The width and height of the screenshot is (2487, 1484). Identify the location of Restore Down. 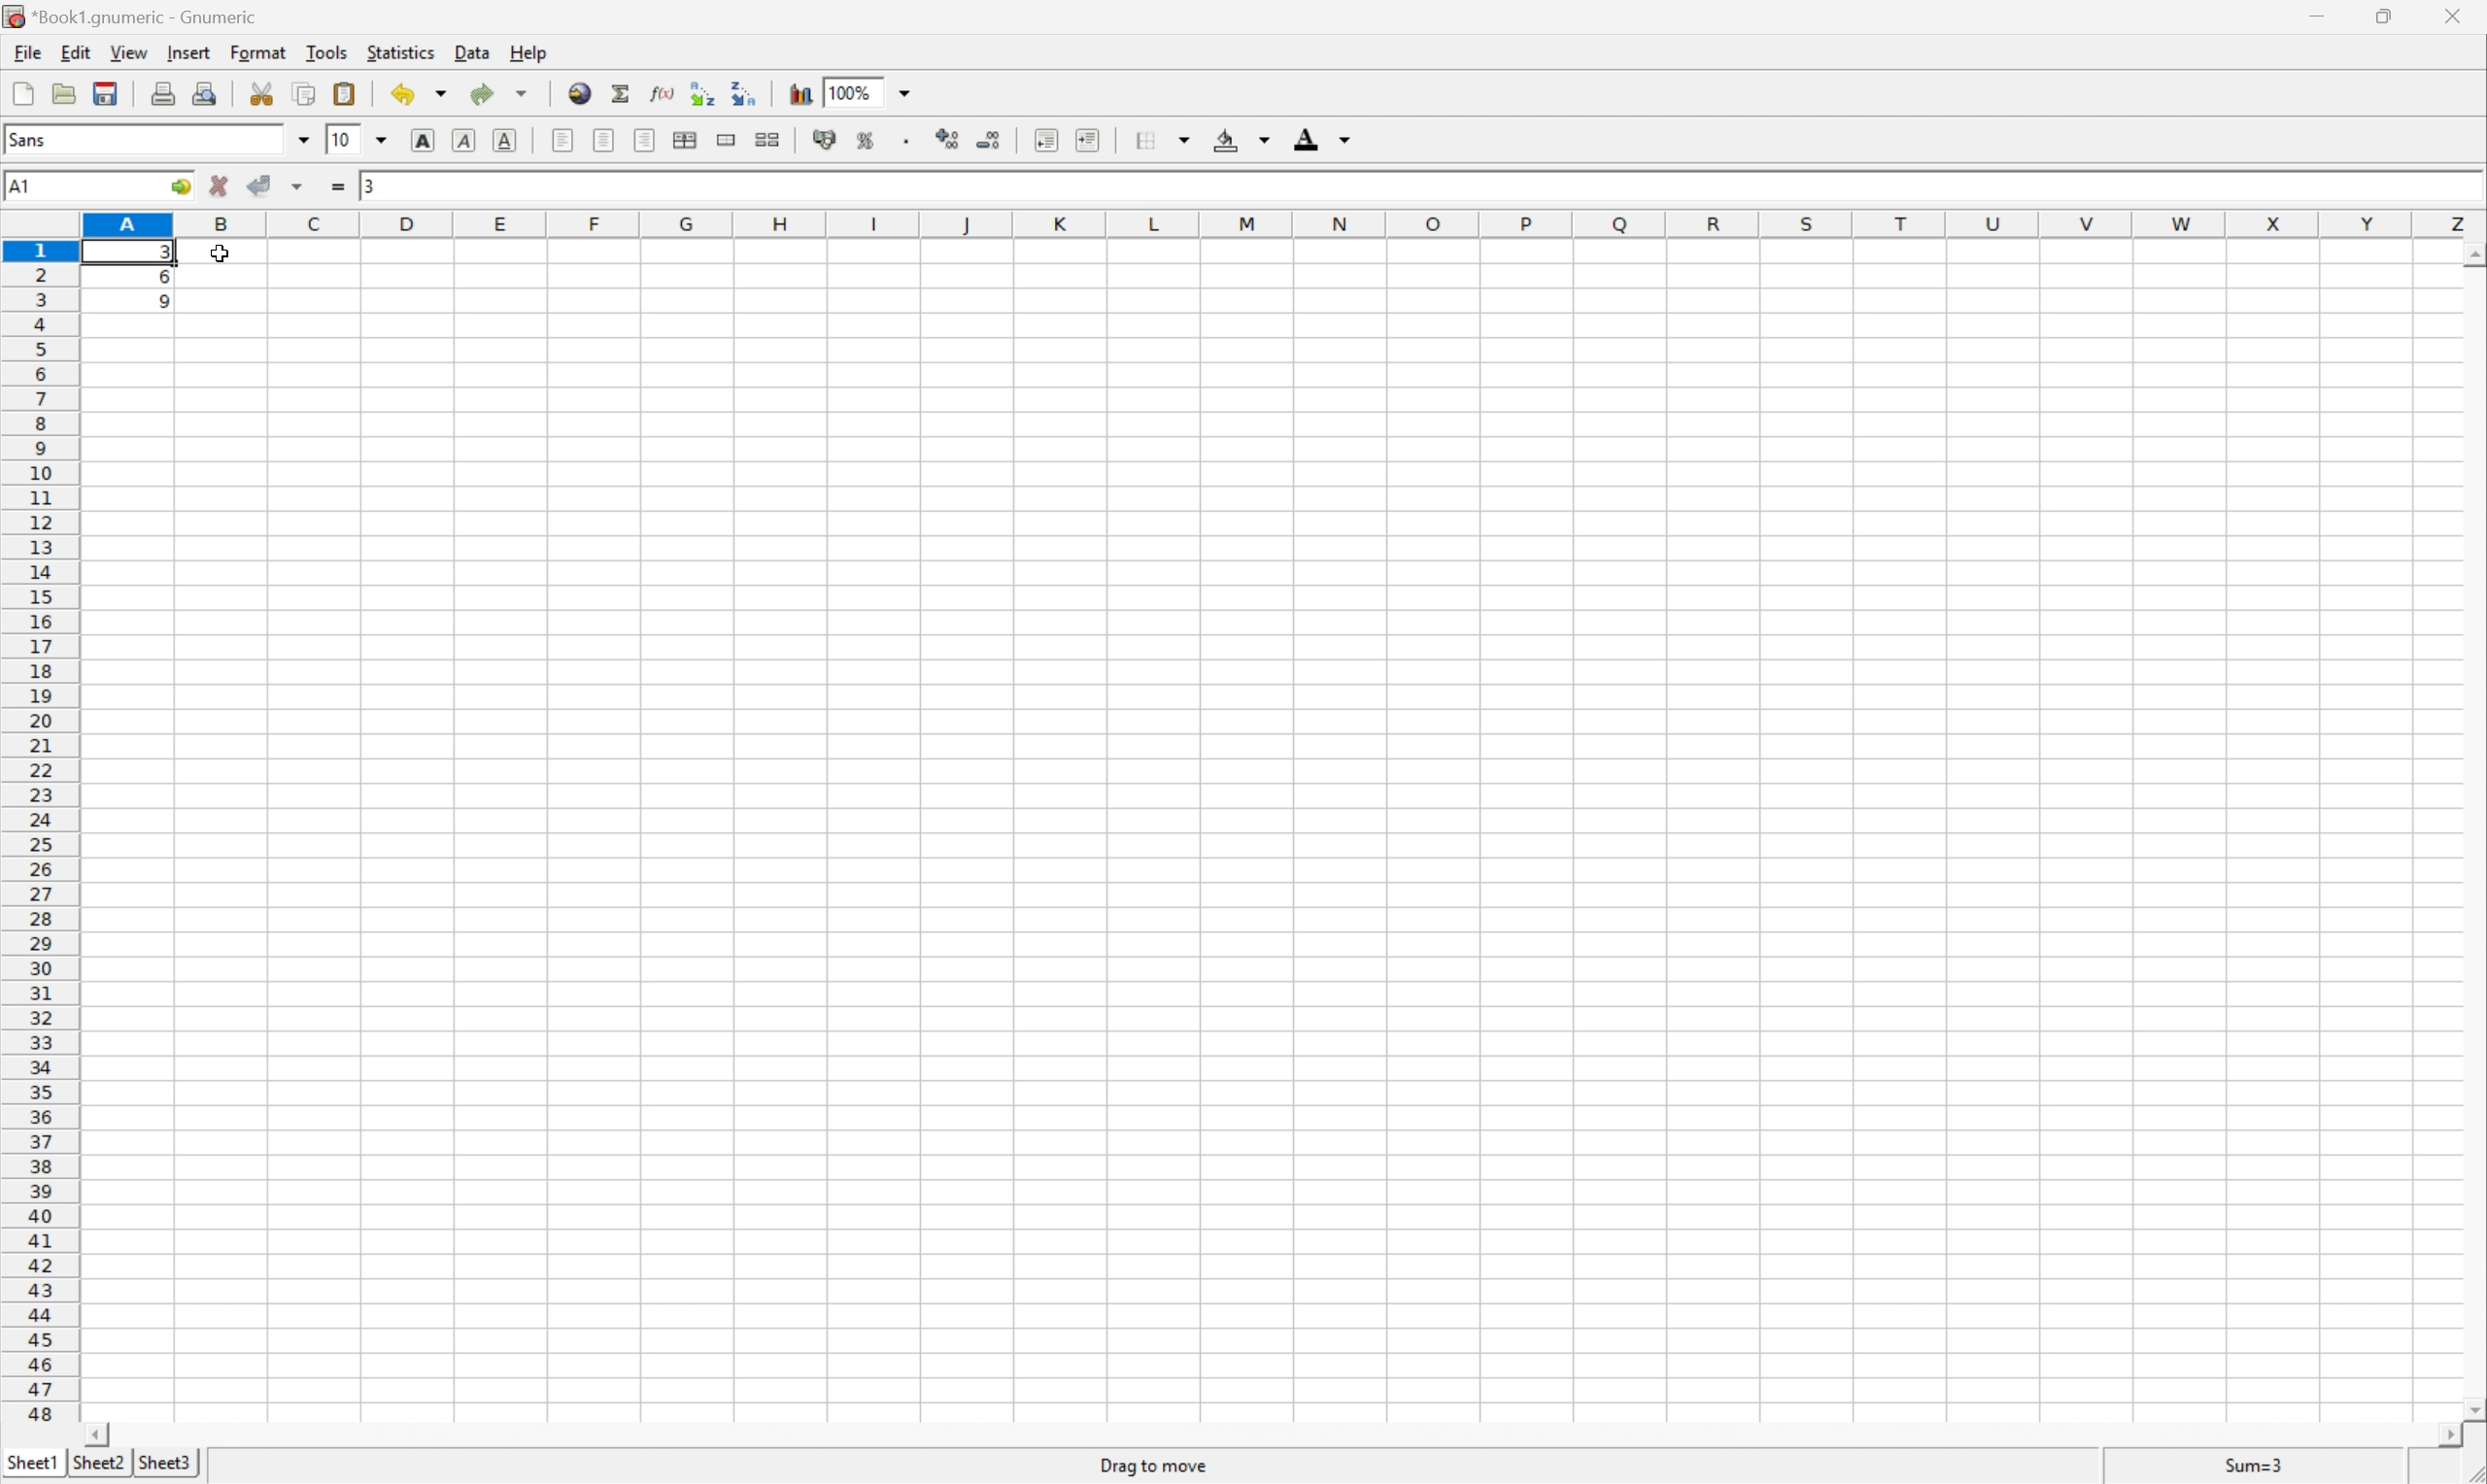
(2385, 16).